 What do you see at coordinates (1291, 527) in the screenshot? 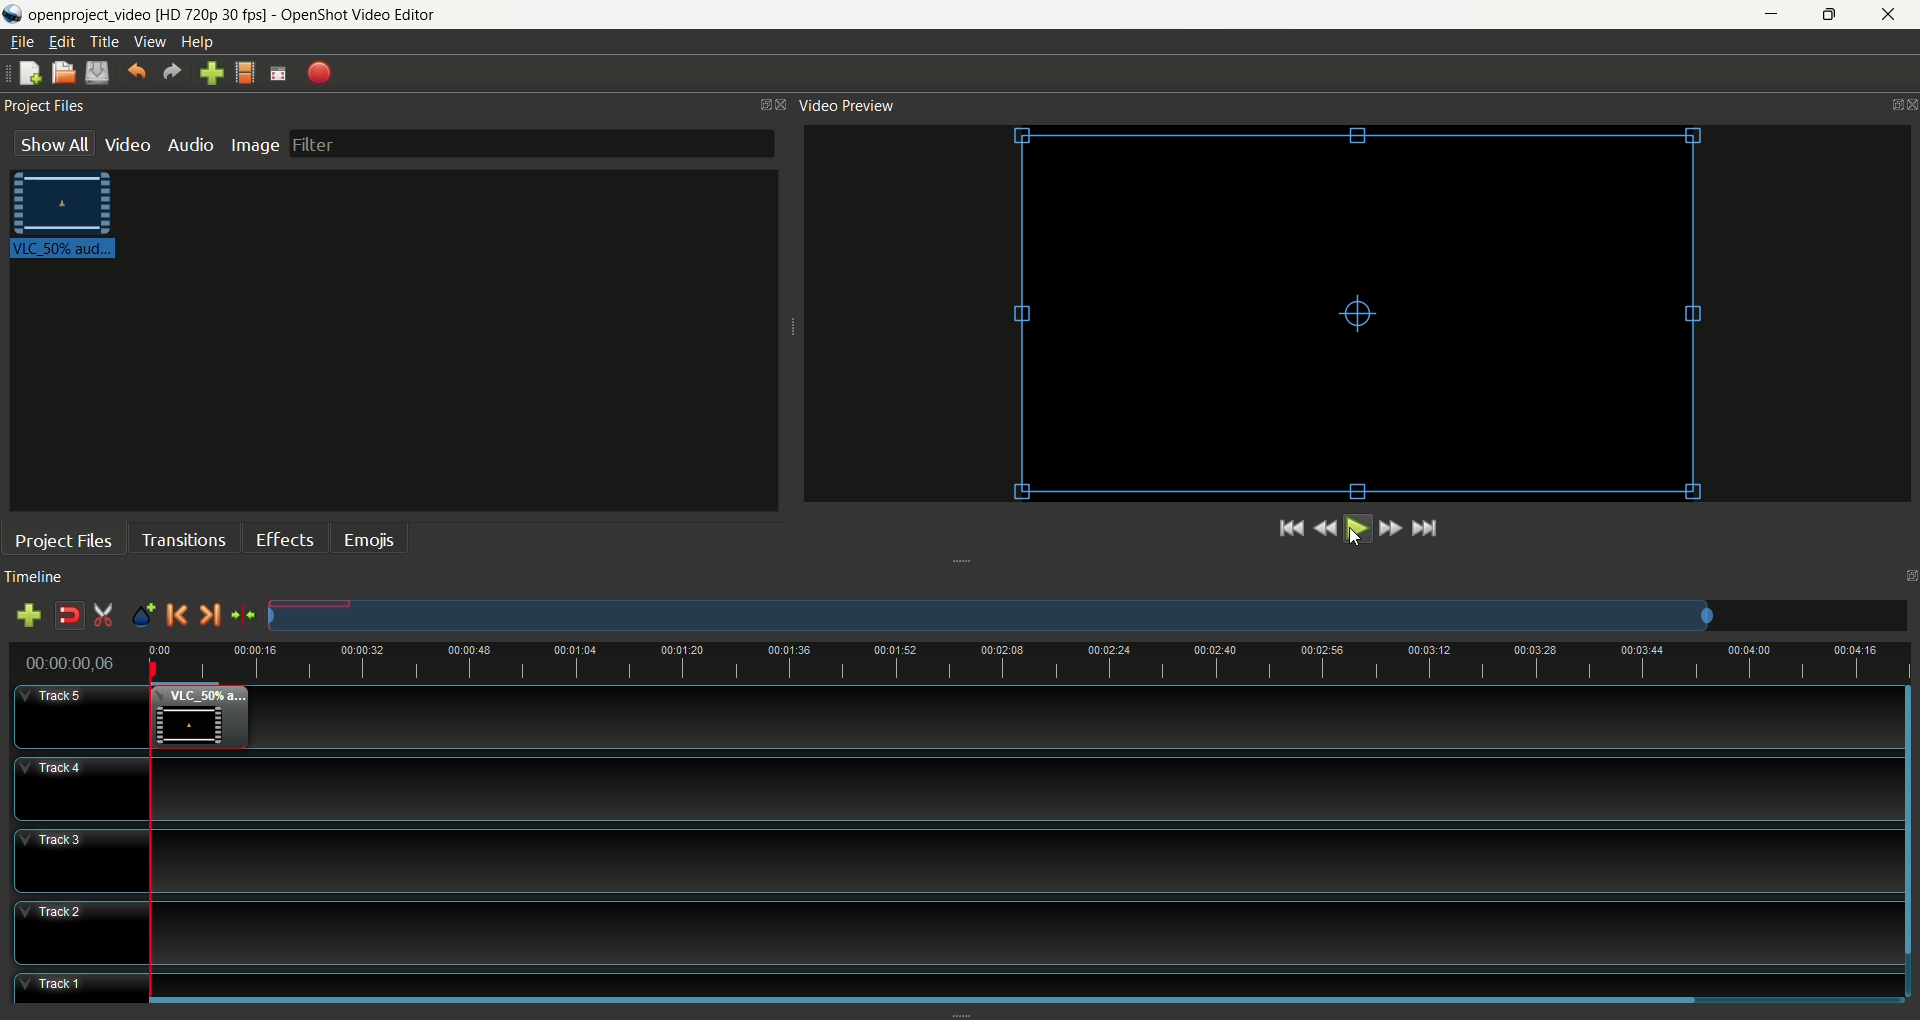
I see `jump to the start` at bounding box center [1291, 527].